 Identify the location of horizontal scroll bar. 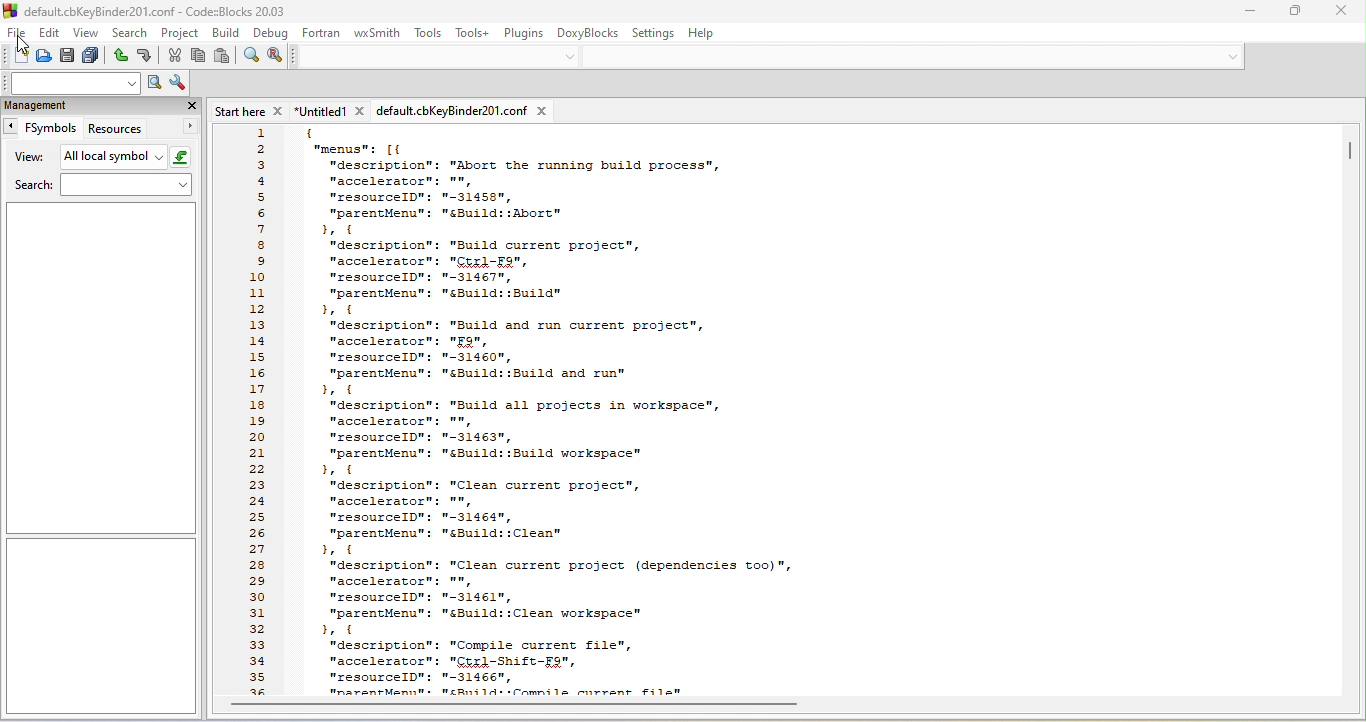
(515, 705).